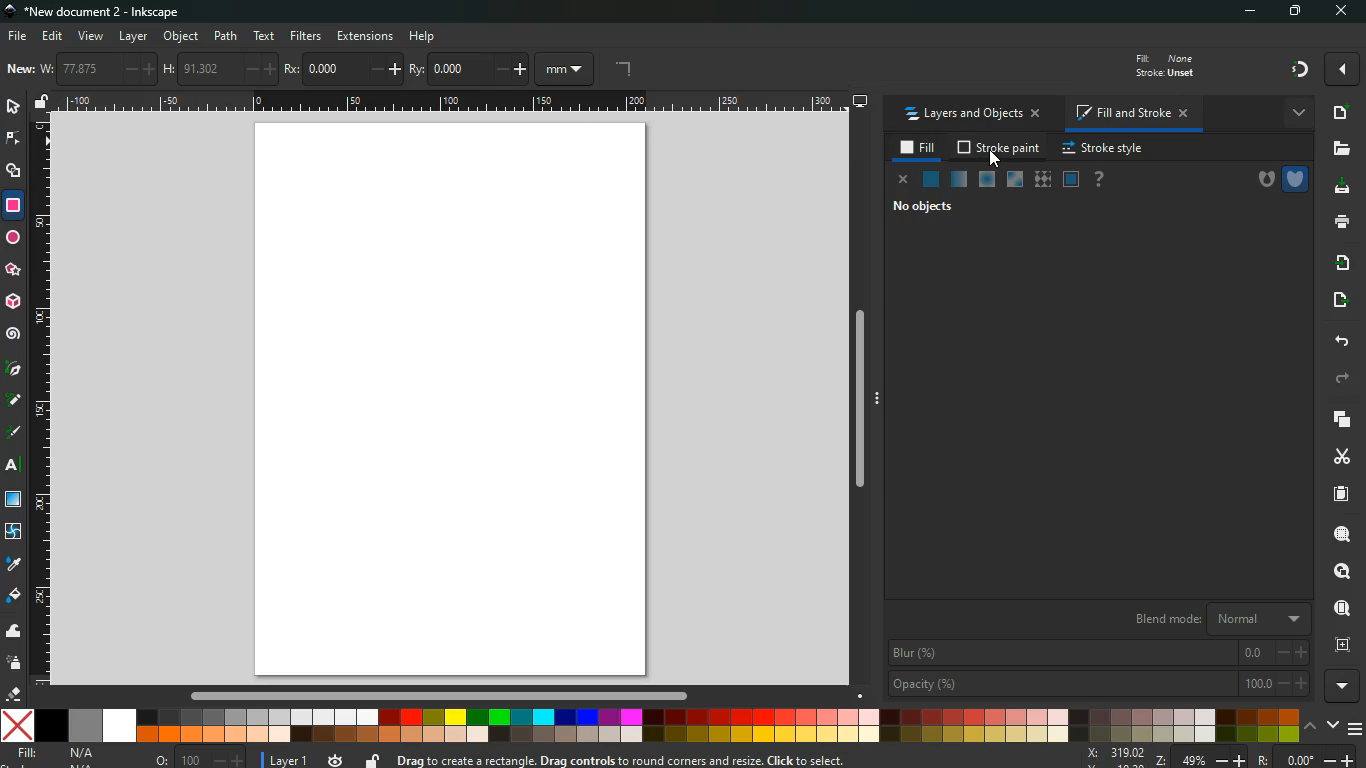 This screenshot has width=1366, height=768. What do you see at coordinates (15, 467) in the screenshot?
I see `text` at bounding box center [15, 467].